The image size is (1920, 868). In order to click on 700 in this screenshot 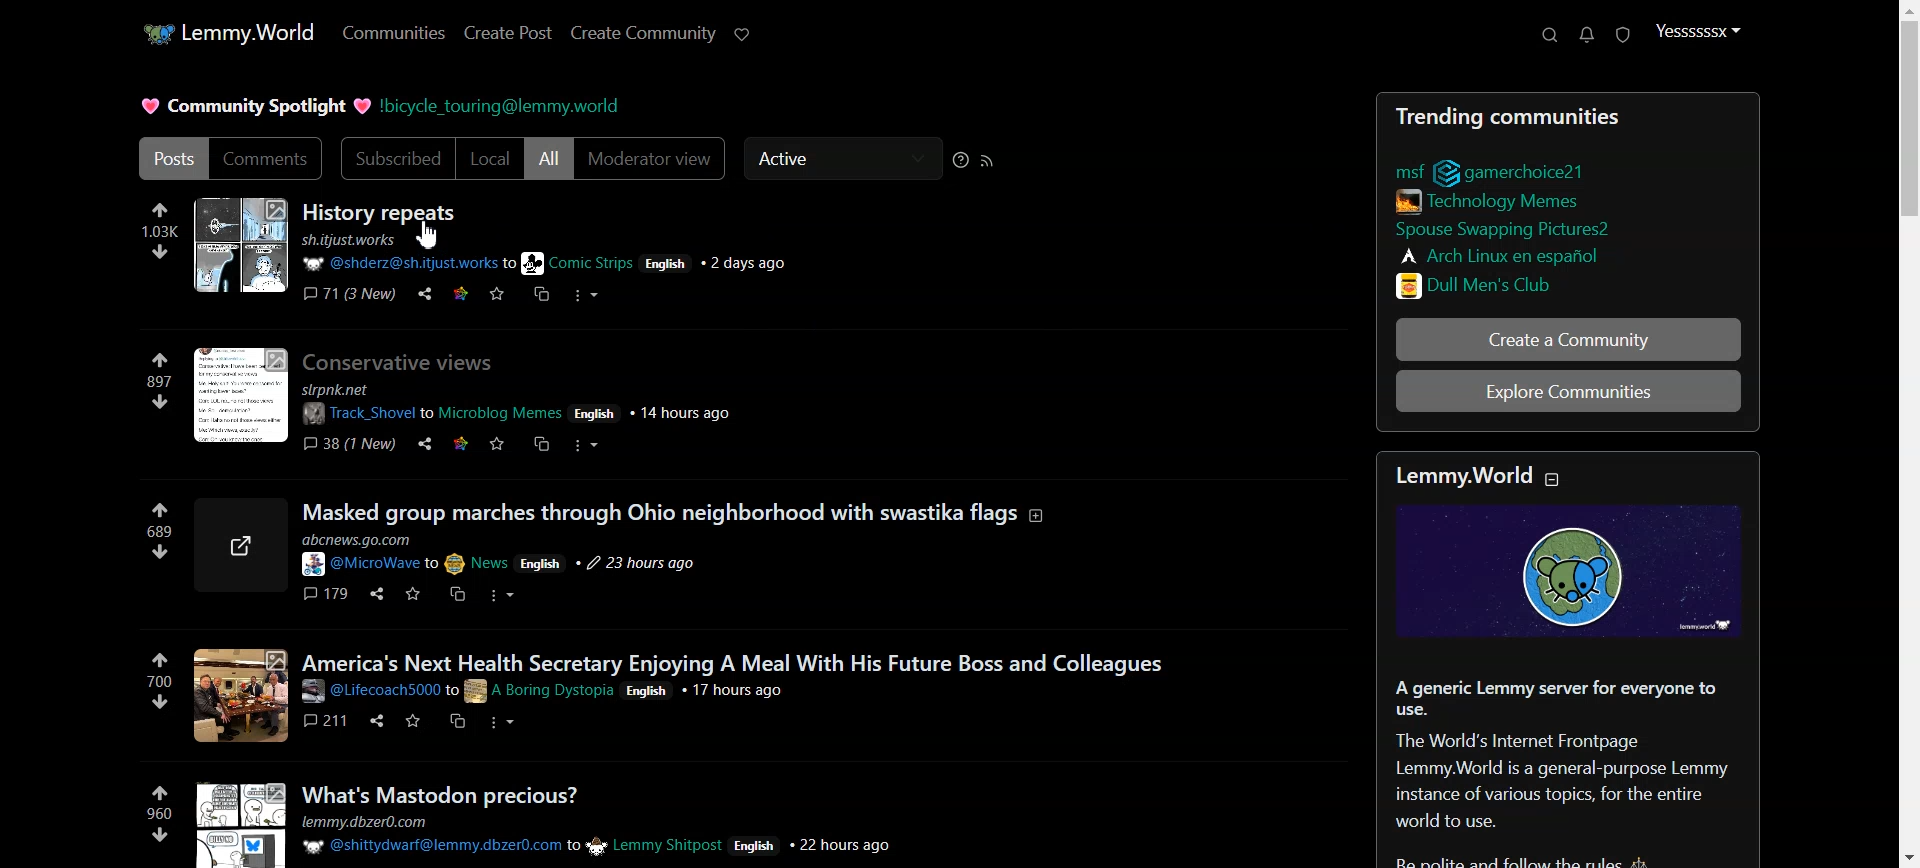, I will do `click(156, 684)`.